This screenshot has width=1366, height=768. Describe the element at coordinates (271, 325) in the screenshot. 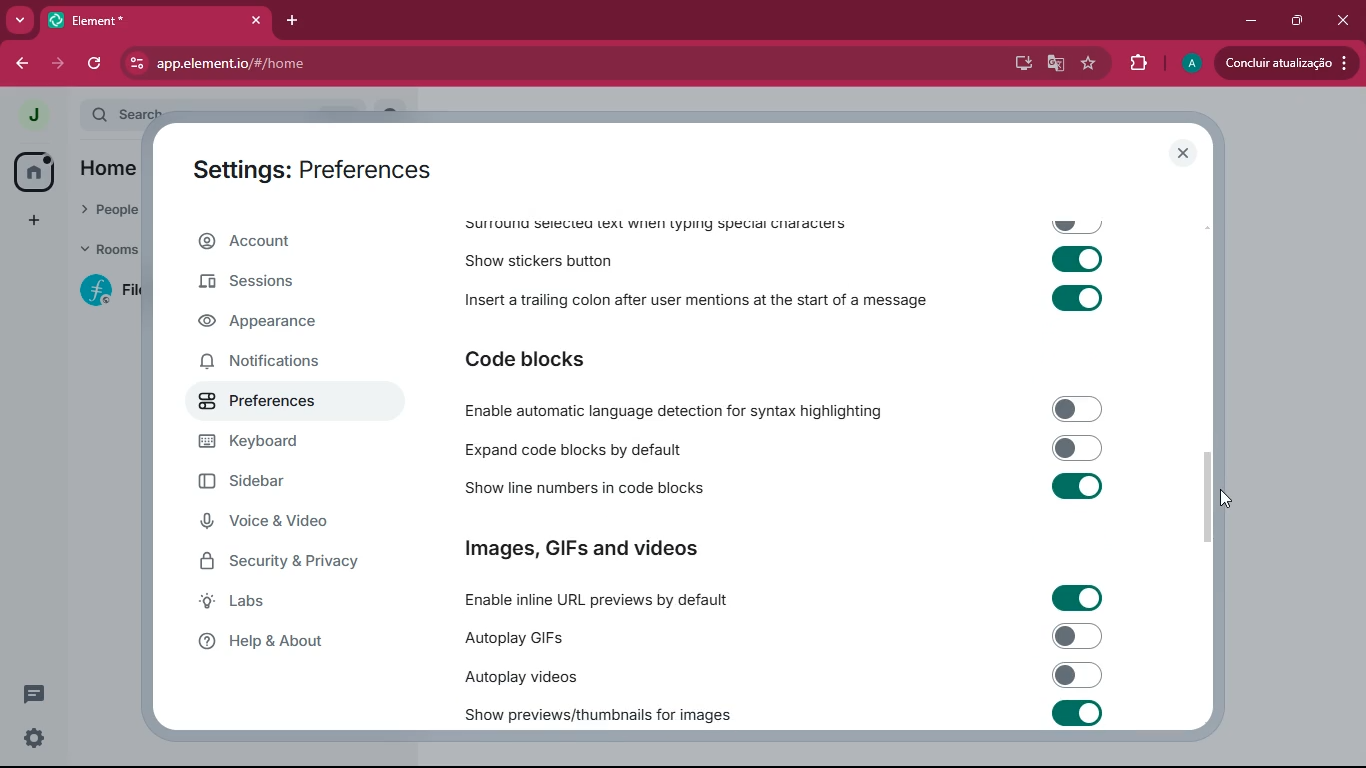

I see `appearance` at that location.